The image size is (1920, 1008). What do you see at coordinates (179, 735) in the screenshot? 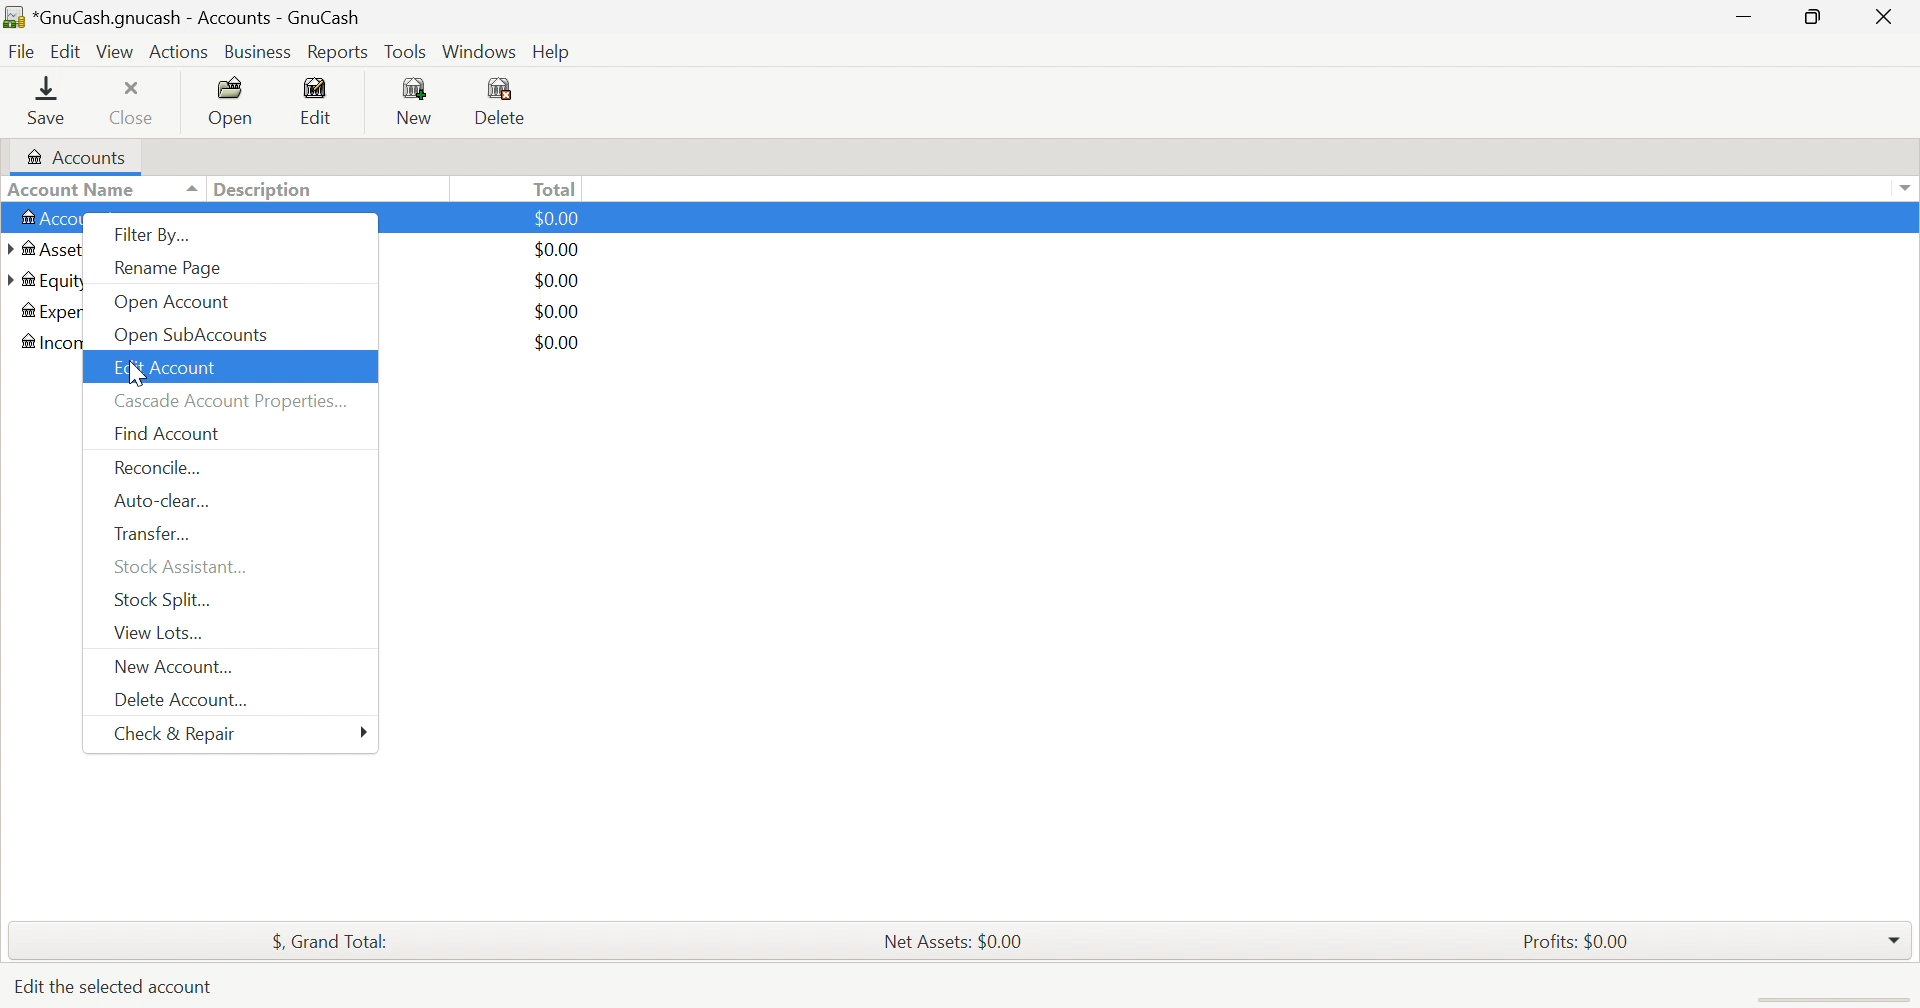
I see `Check & Repair` at bounding box center [179, 735].